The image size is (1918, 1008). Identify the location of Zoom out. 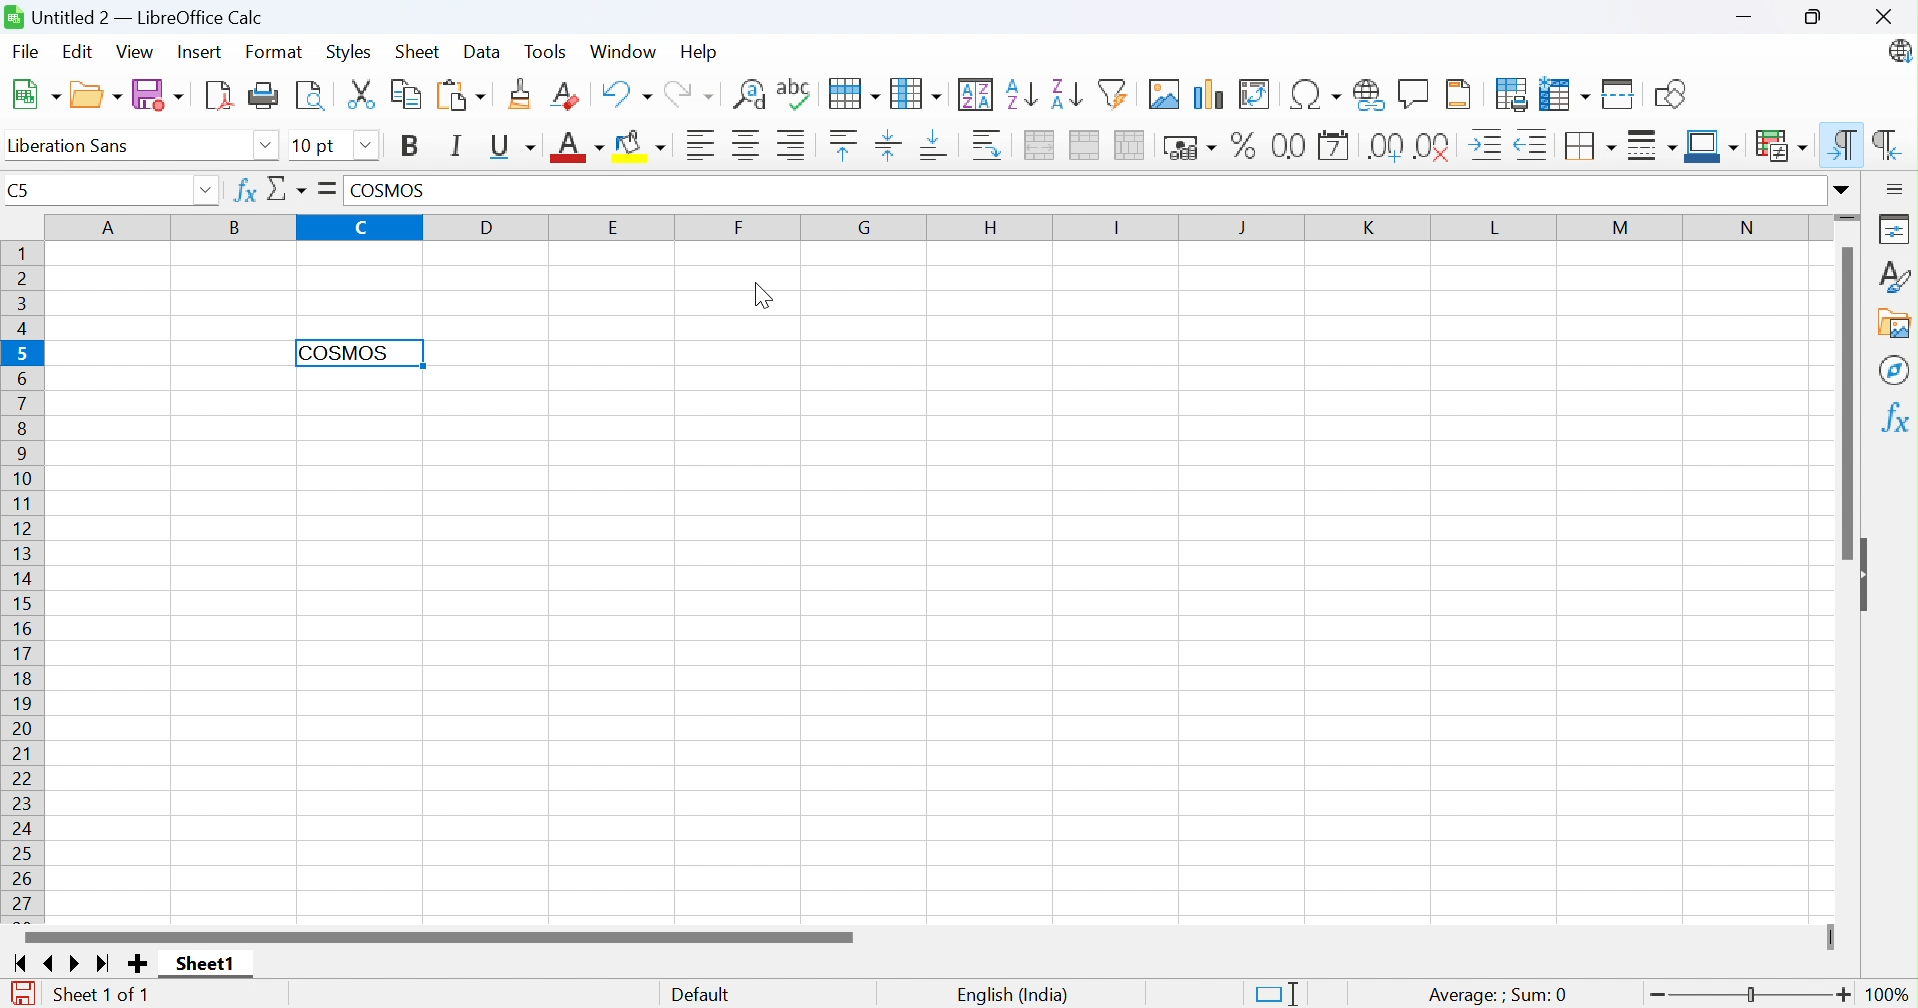
(1660, 993).